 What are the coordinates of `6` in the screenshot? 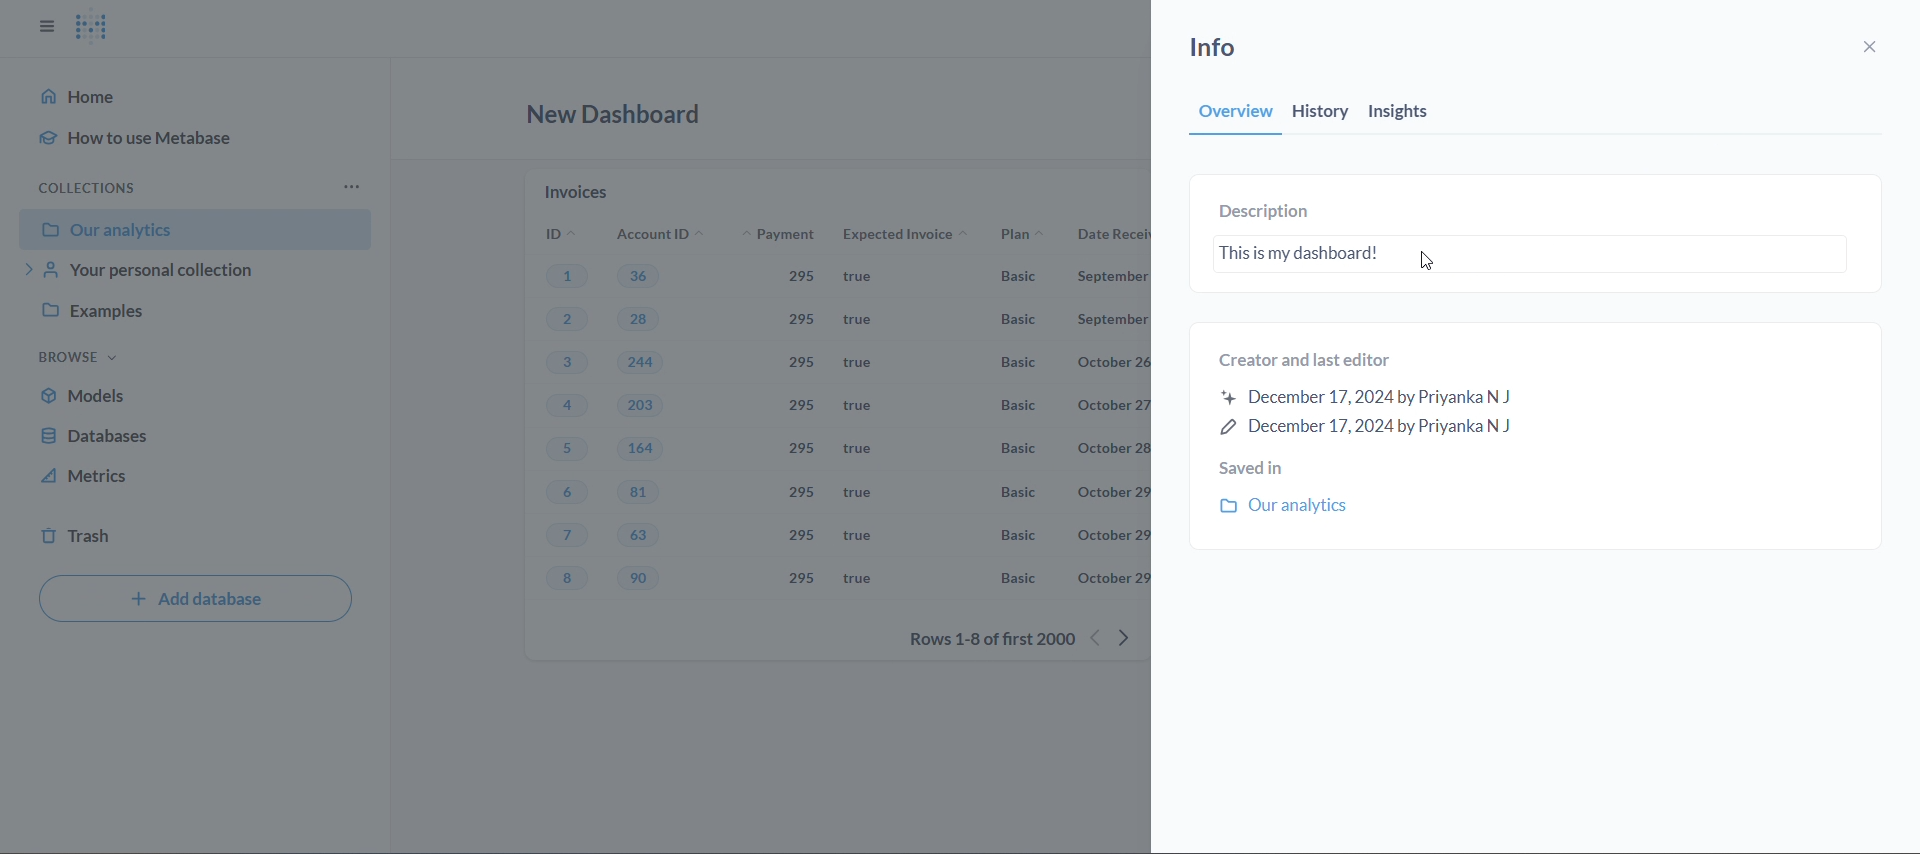 It's located at (566, 494).